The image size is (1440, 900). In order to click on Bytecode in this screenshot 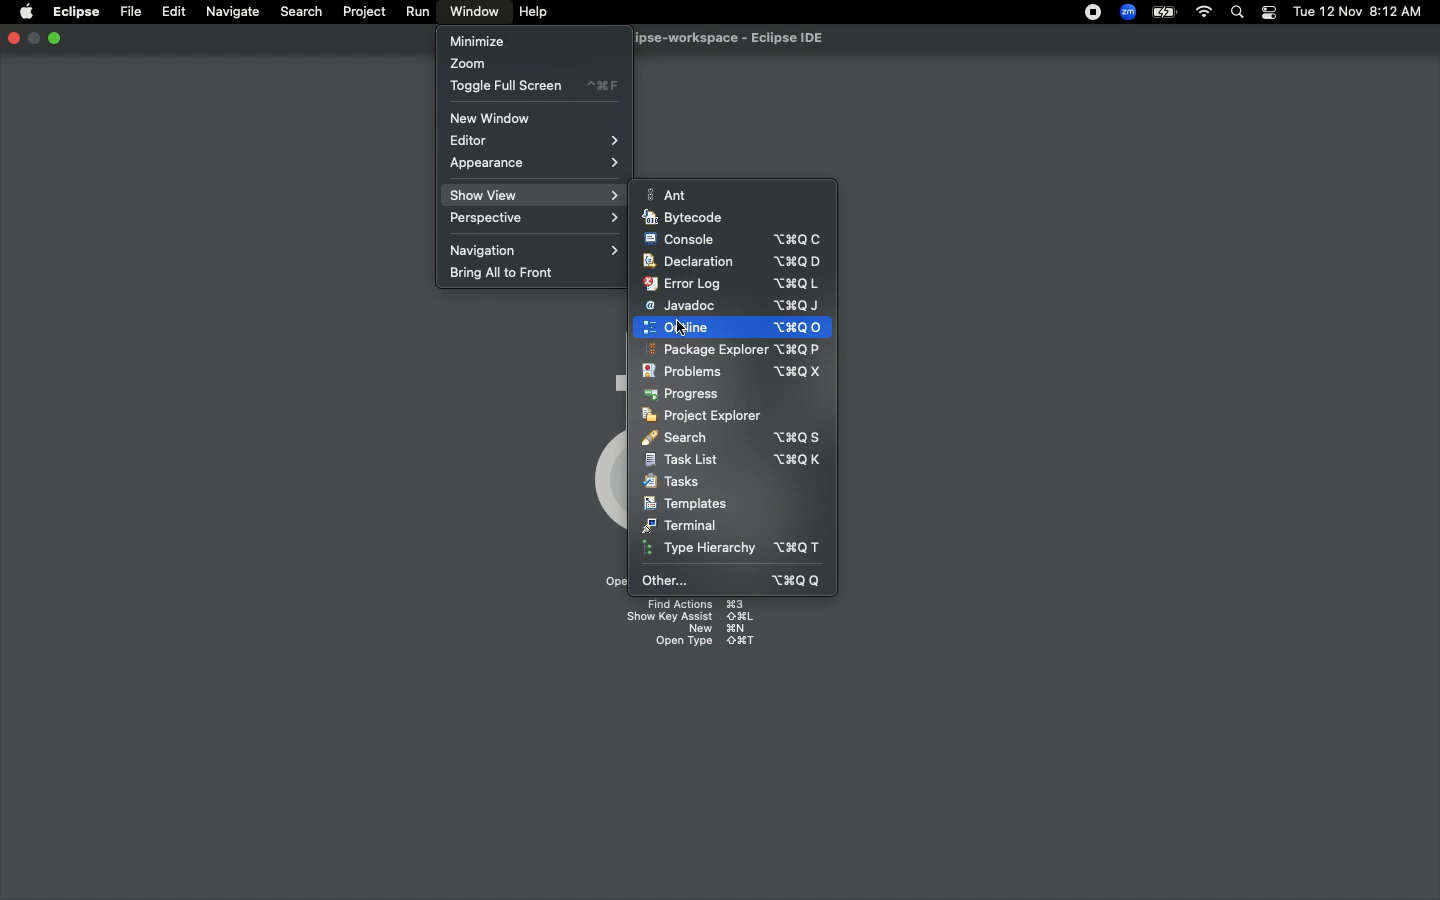, I will do `click(688, 215)`.